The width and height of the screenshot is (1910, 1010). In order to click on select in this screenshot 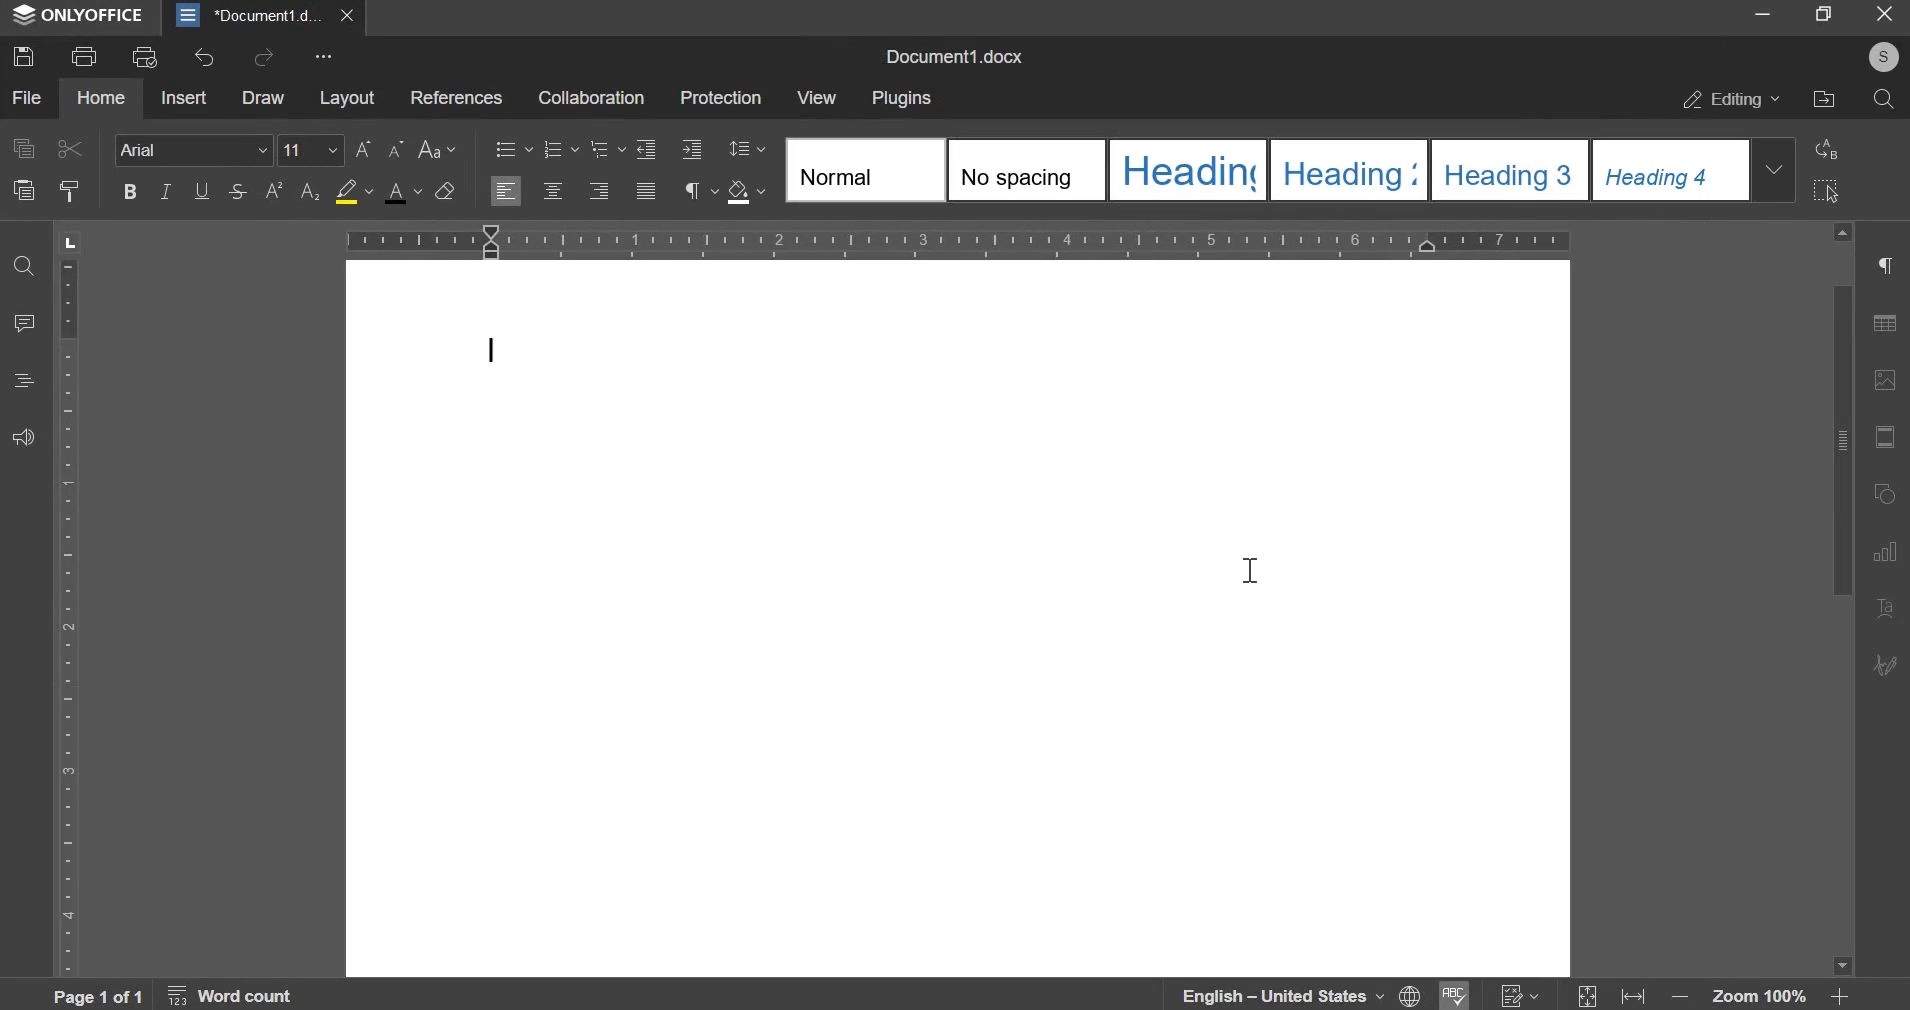, I will do `click(1829, 193)`.